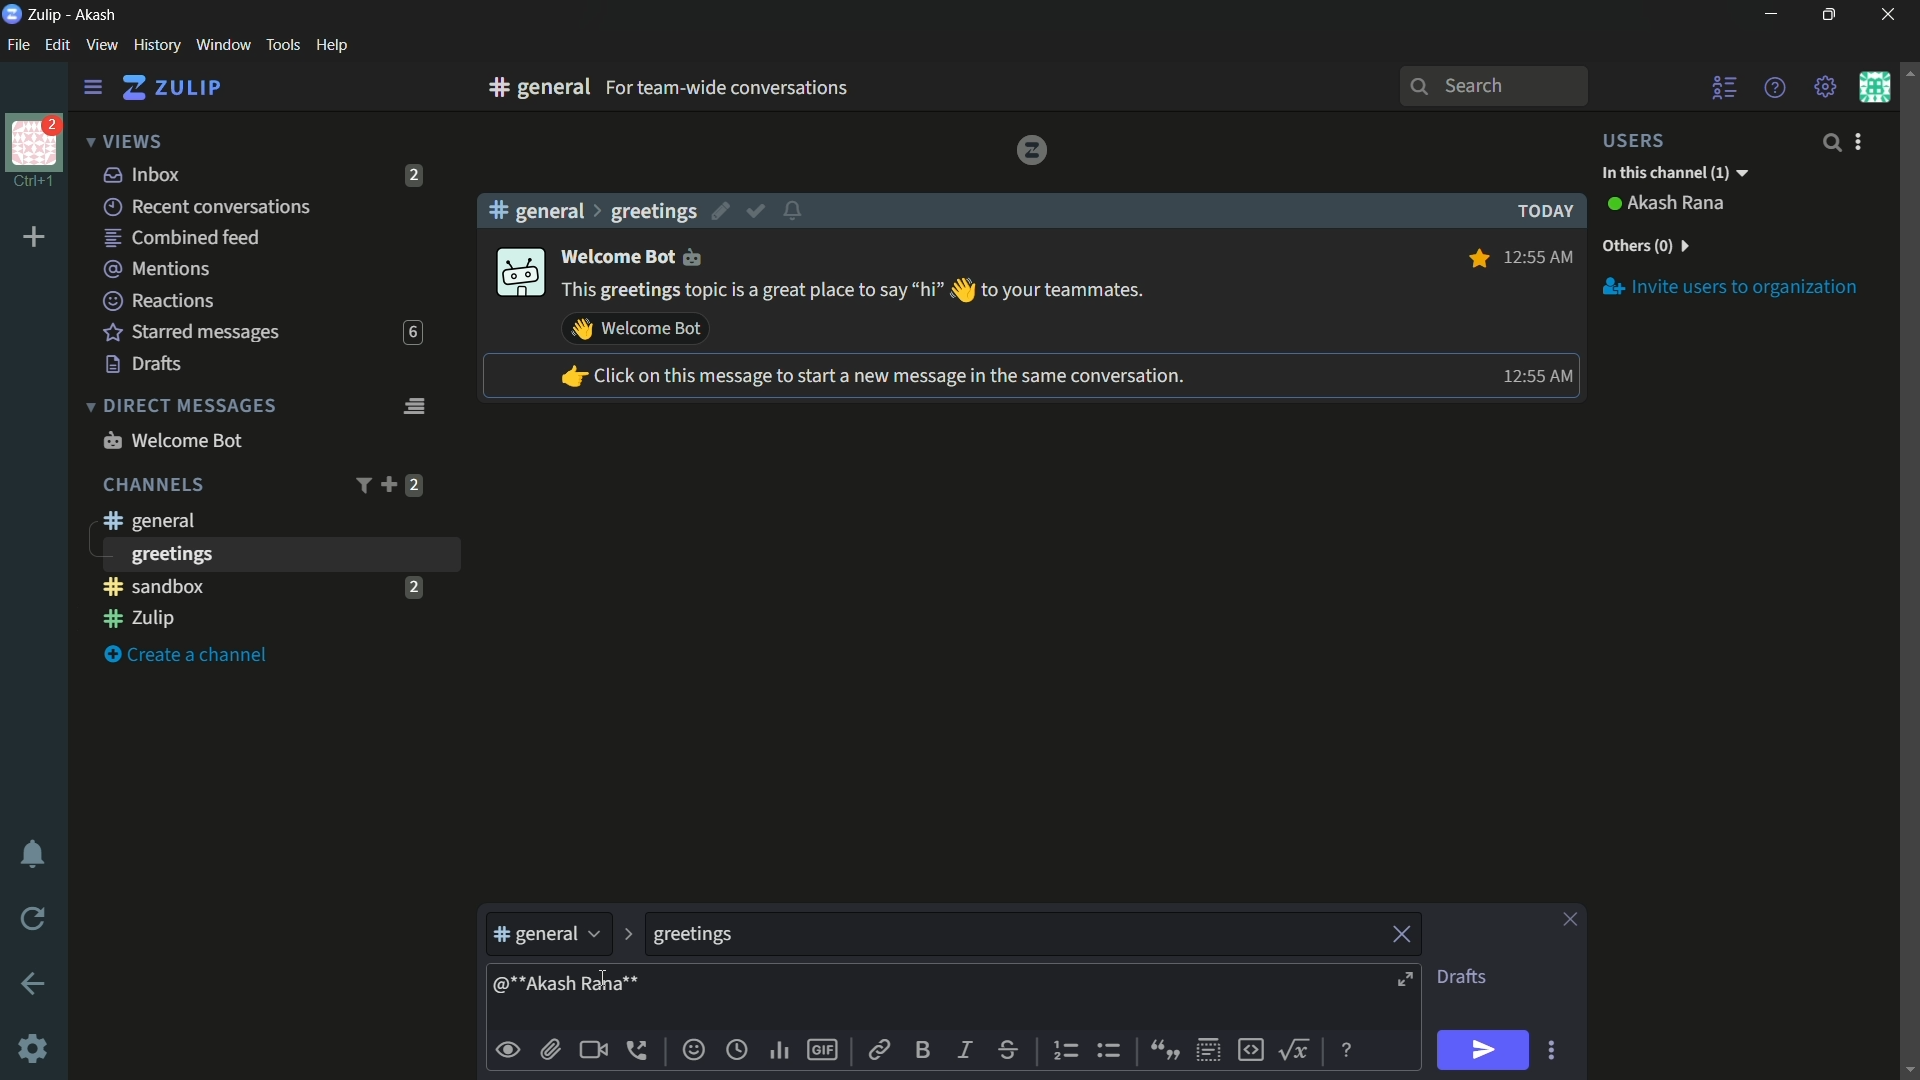 The image size is (1920, 1080). What do you see at coordinates (413, 404) in the screenshot?
I see `direct message feed` at bounding box center [413, 404].